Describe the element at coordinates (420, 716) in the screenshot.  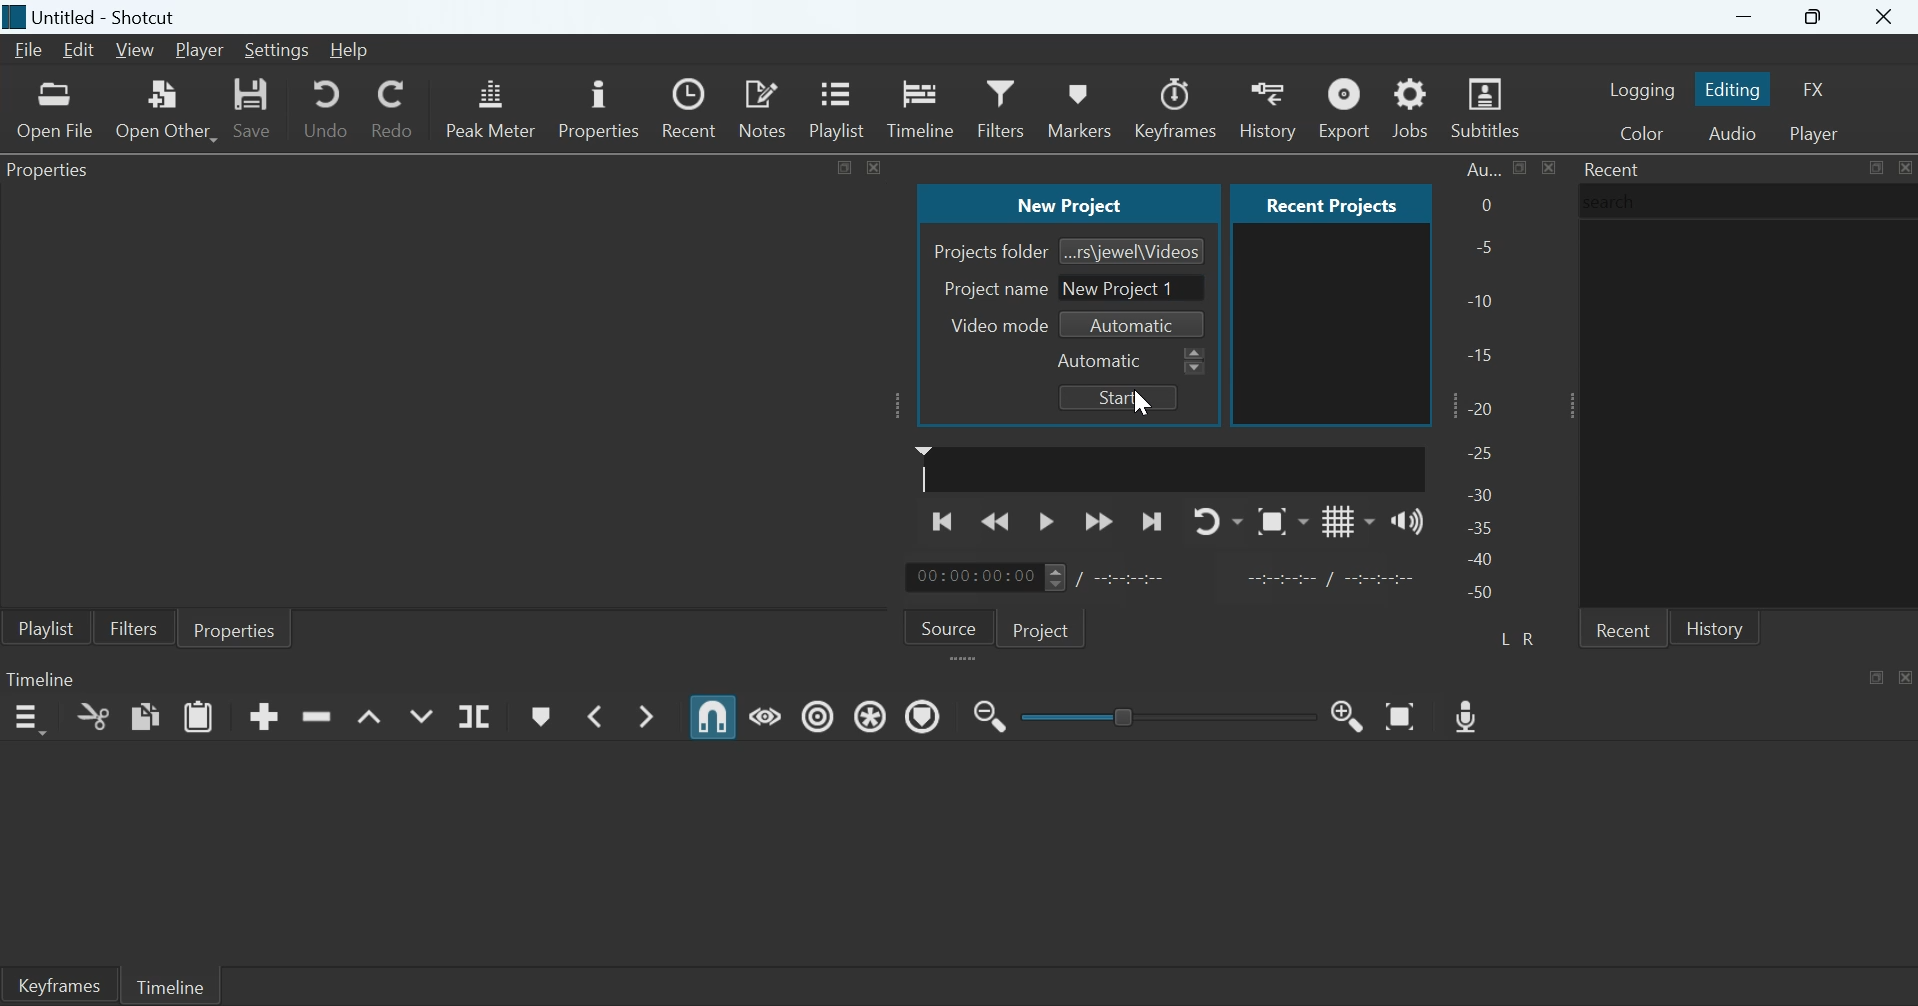
I see `Overwrite` at that location.